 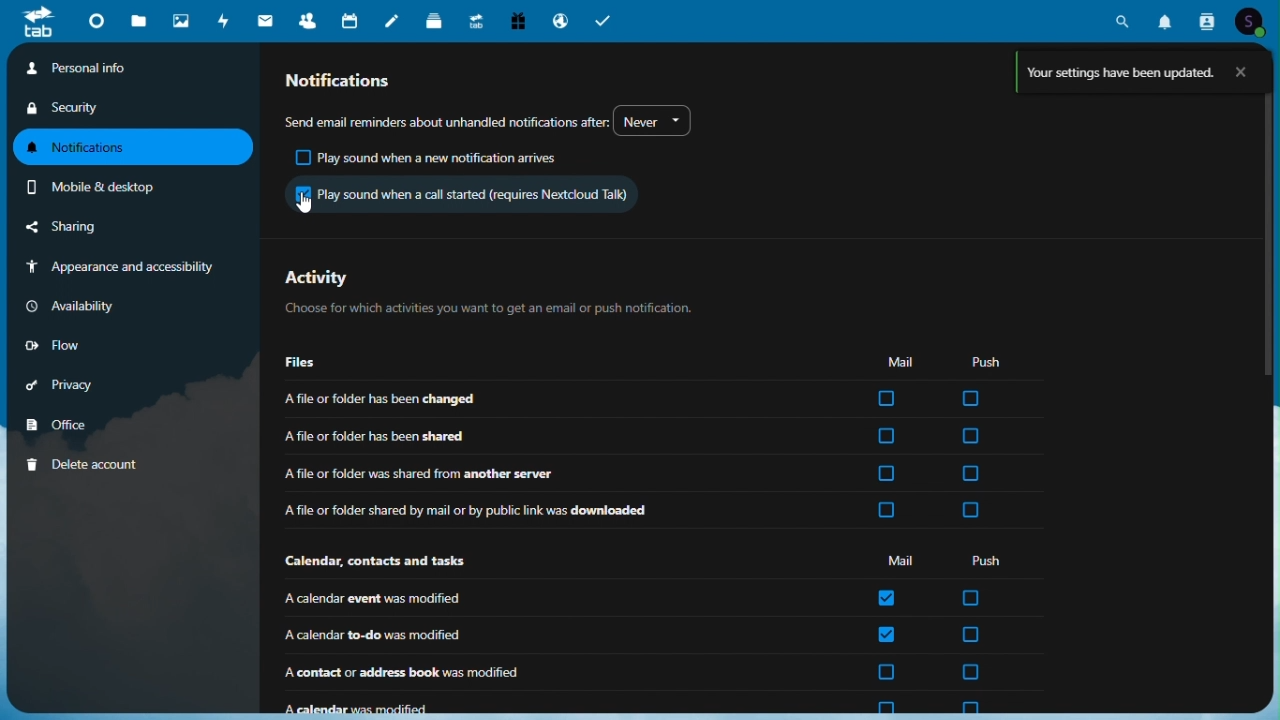 I want to click on Search, so click(x=1122, y=20).